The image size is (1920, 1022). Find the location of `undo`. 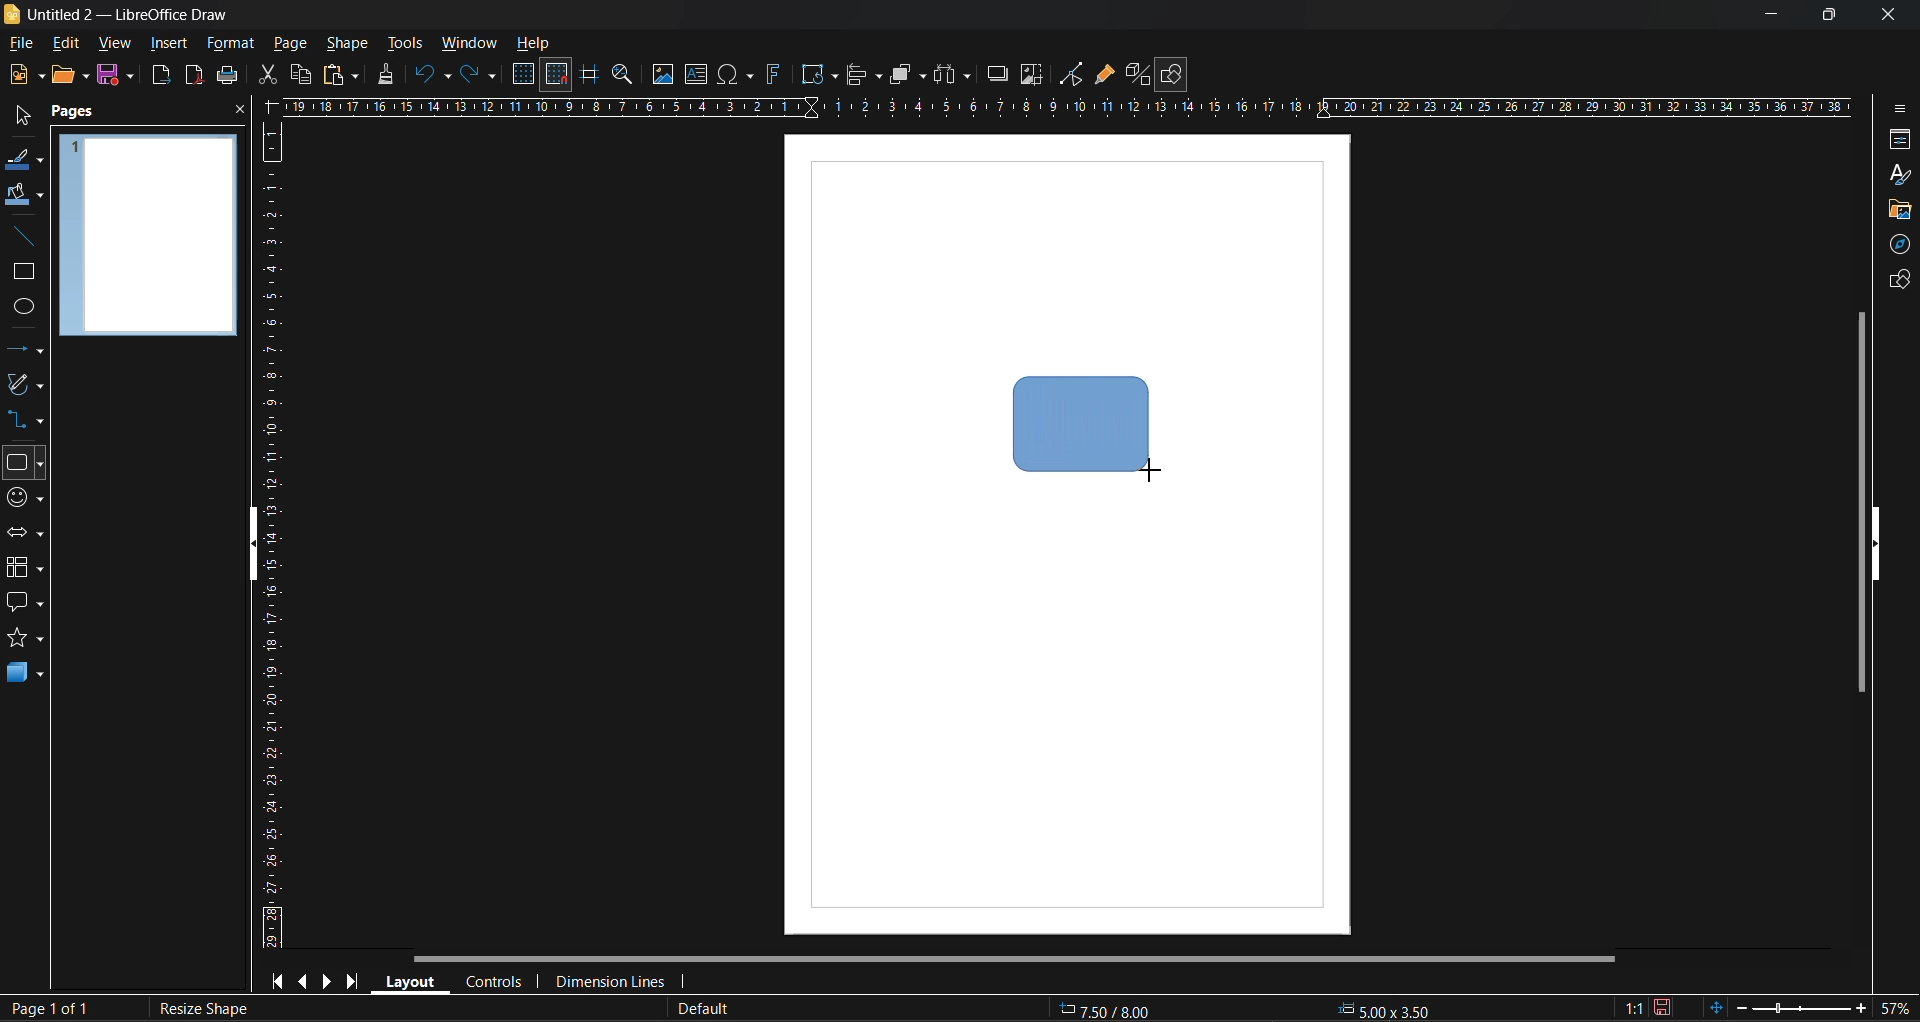

undo is located at coordinates (434, 76).